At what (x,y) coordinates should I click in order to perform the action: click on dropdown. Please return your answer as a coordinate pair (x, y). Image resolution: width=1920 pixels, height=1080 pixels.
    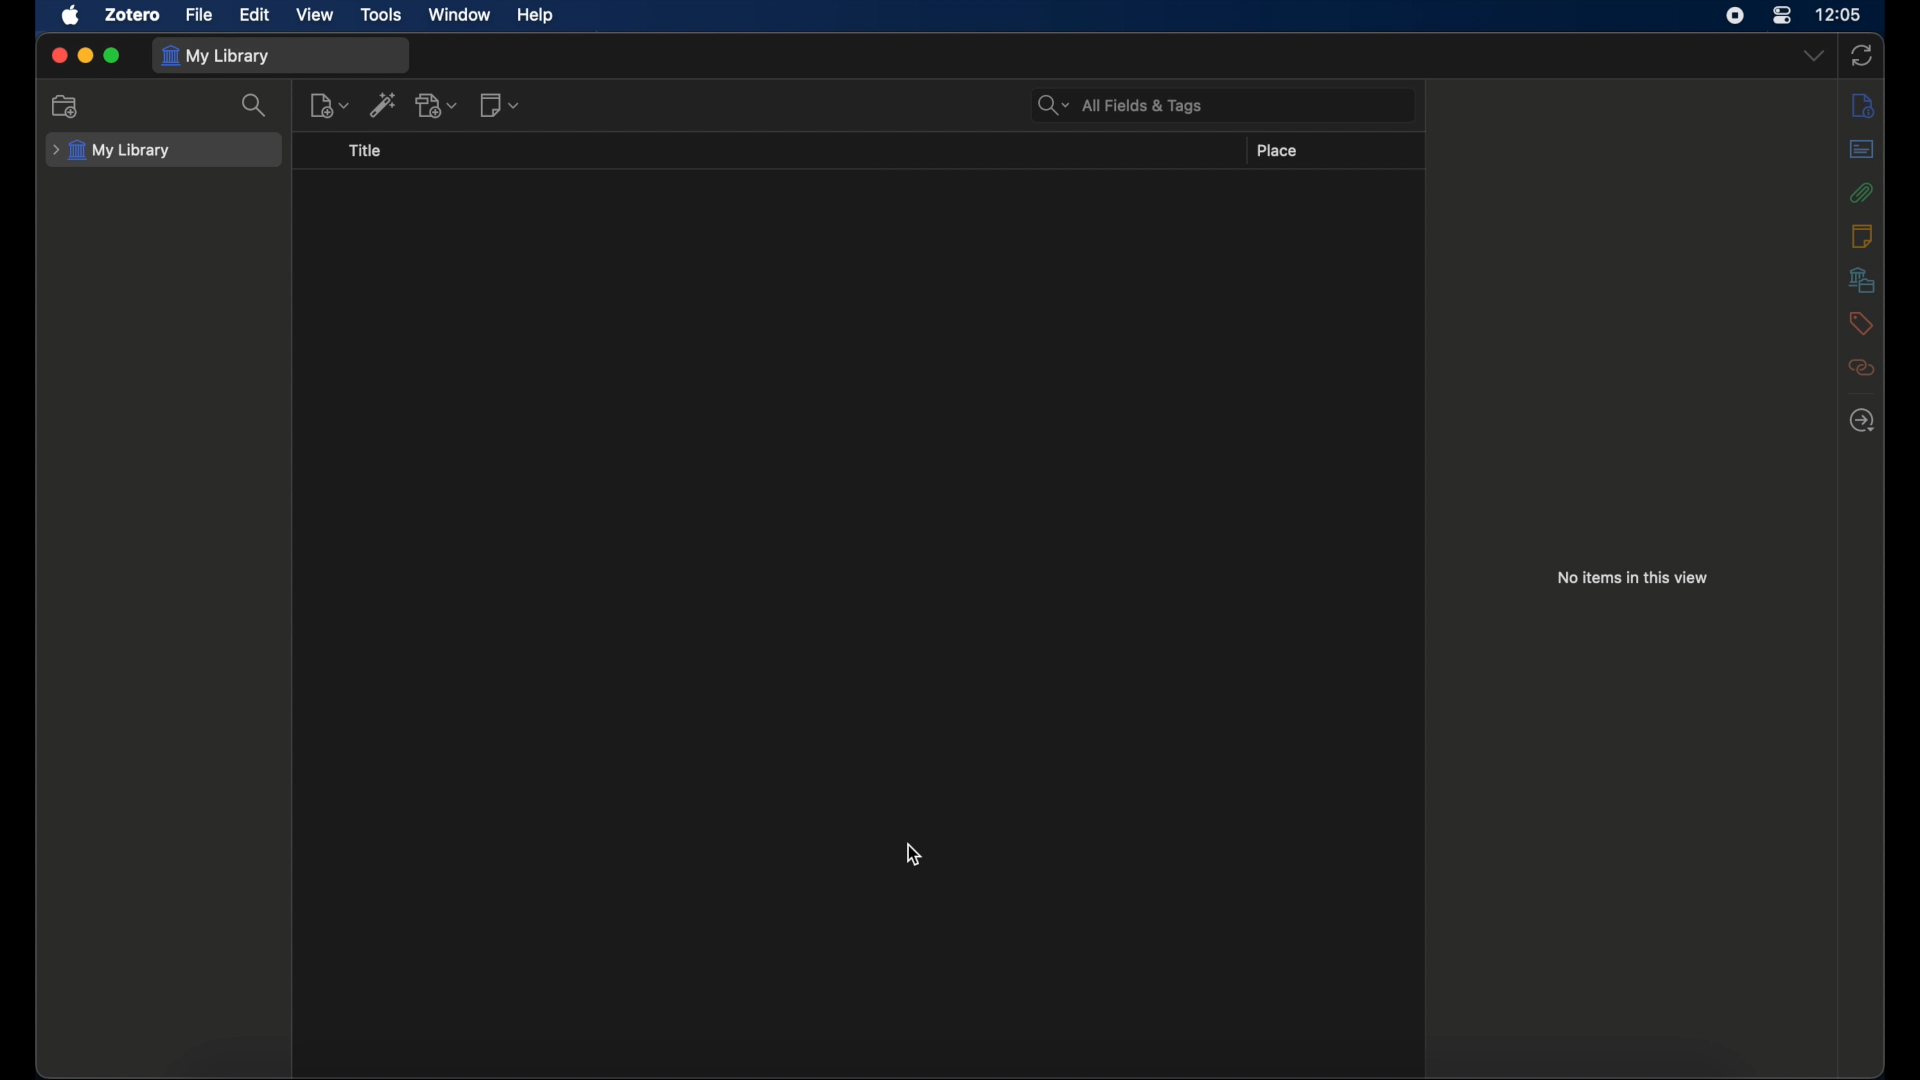
    Looking at the image, I should click on (1814, 55).